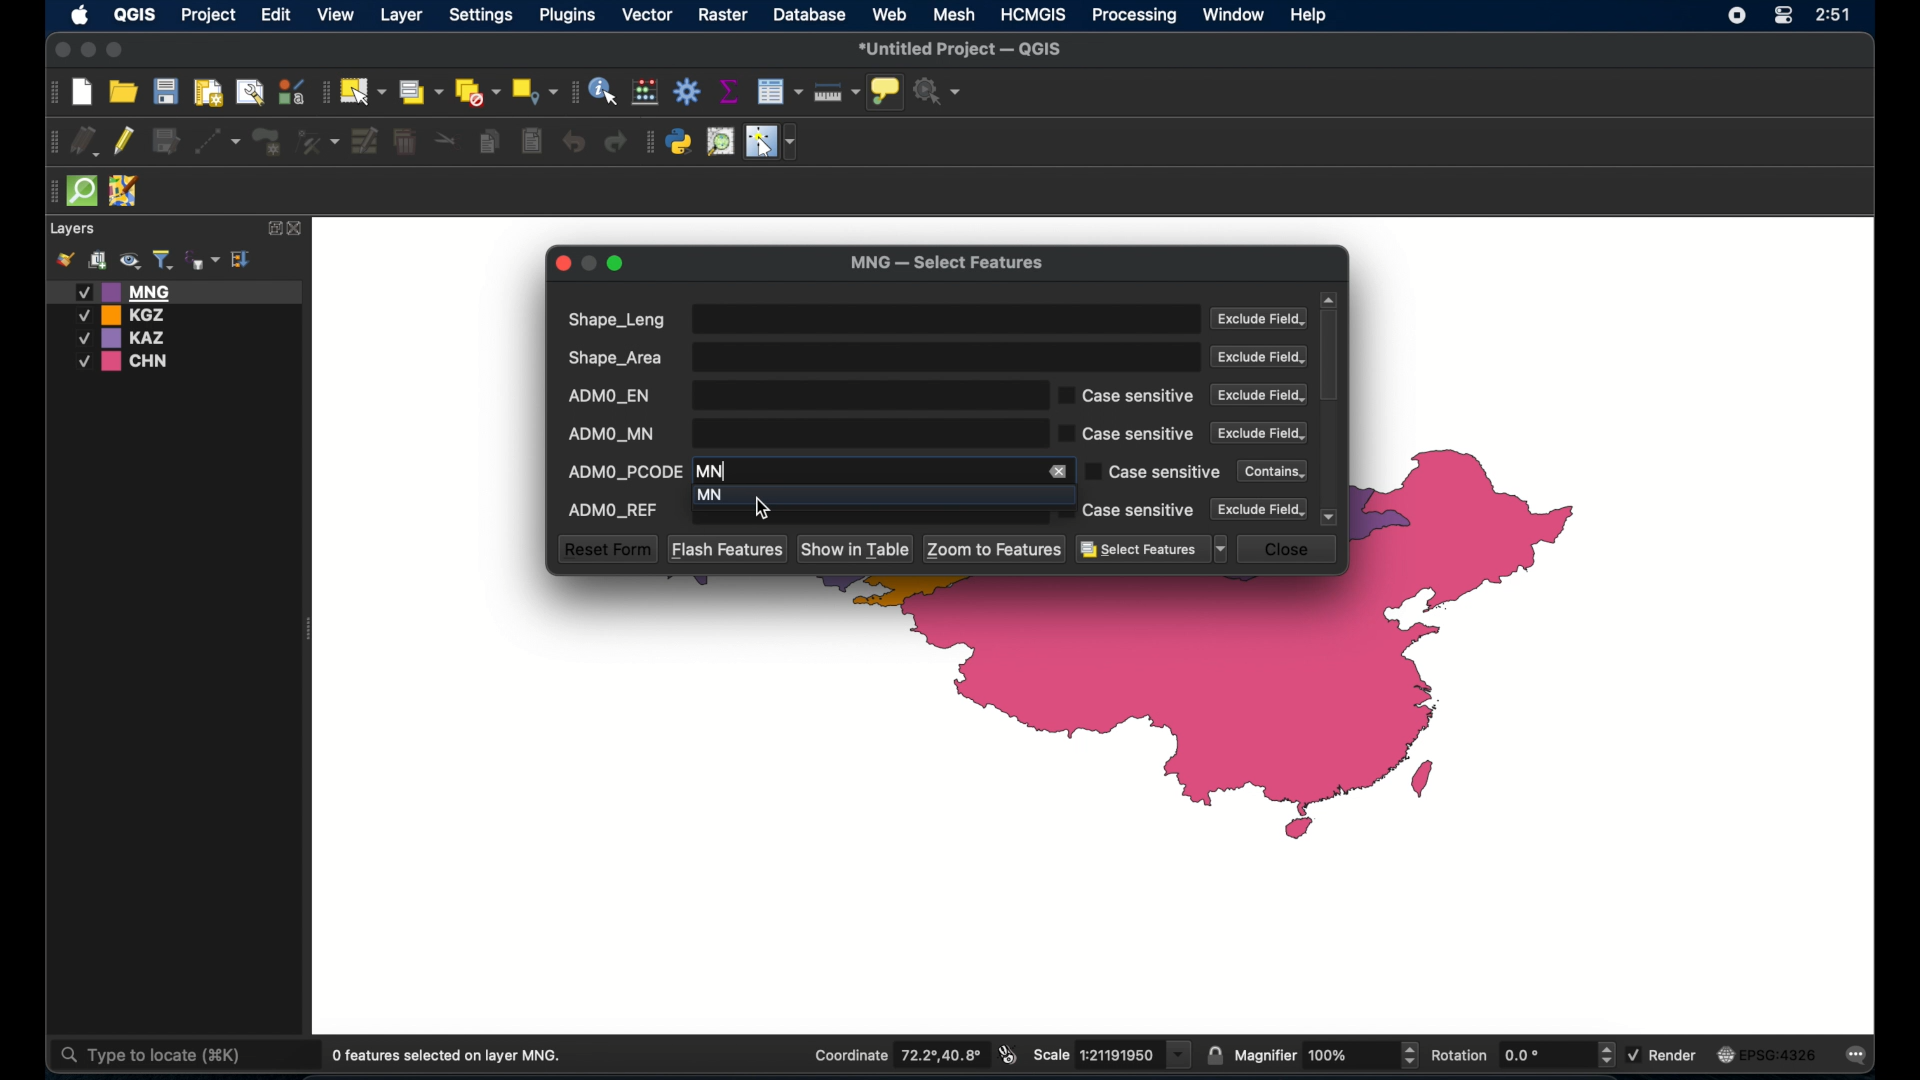  Describe the element at coordinates (50, 191) in the screenshot. I see `drag handle` at that location.